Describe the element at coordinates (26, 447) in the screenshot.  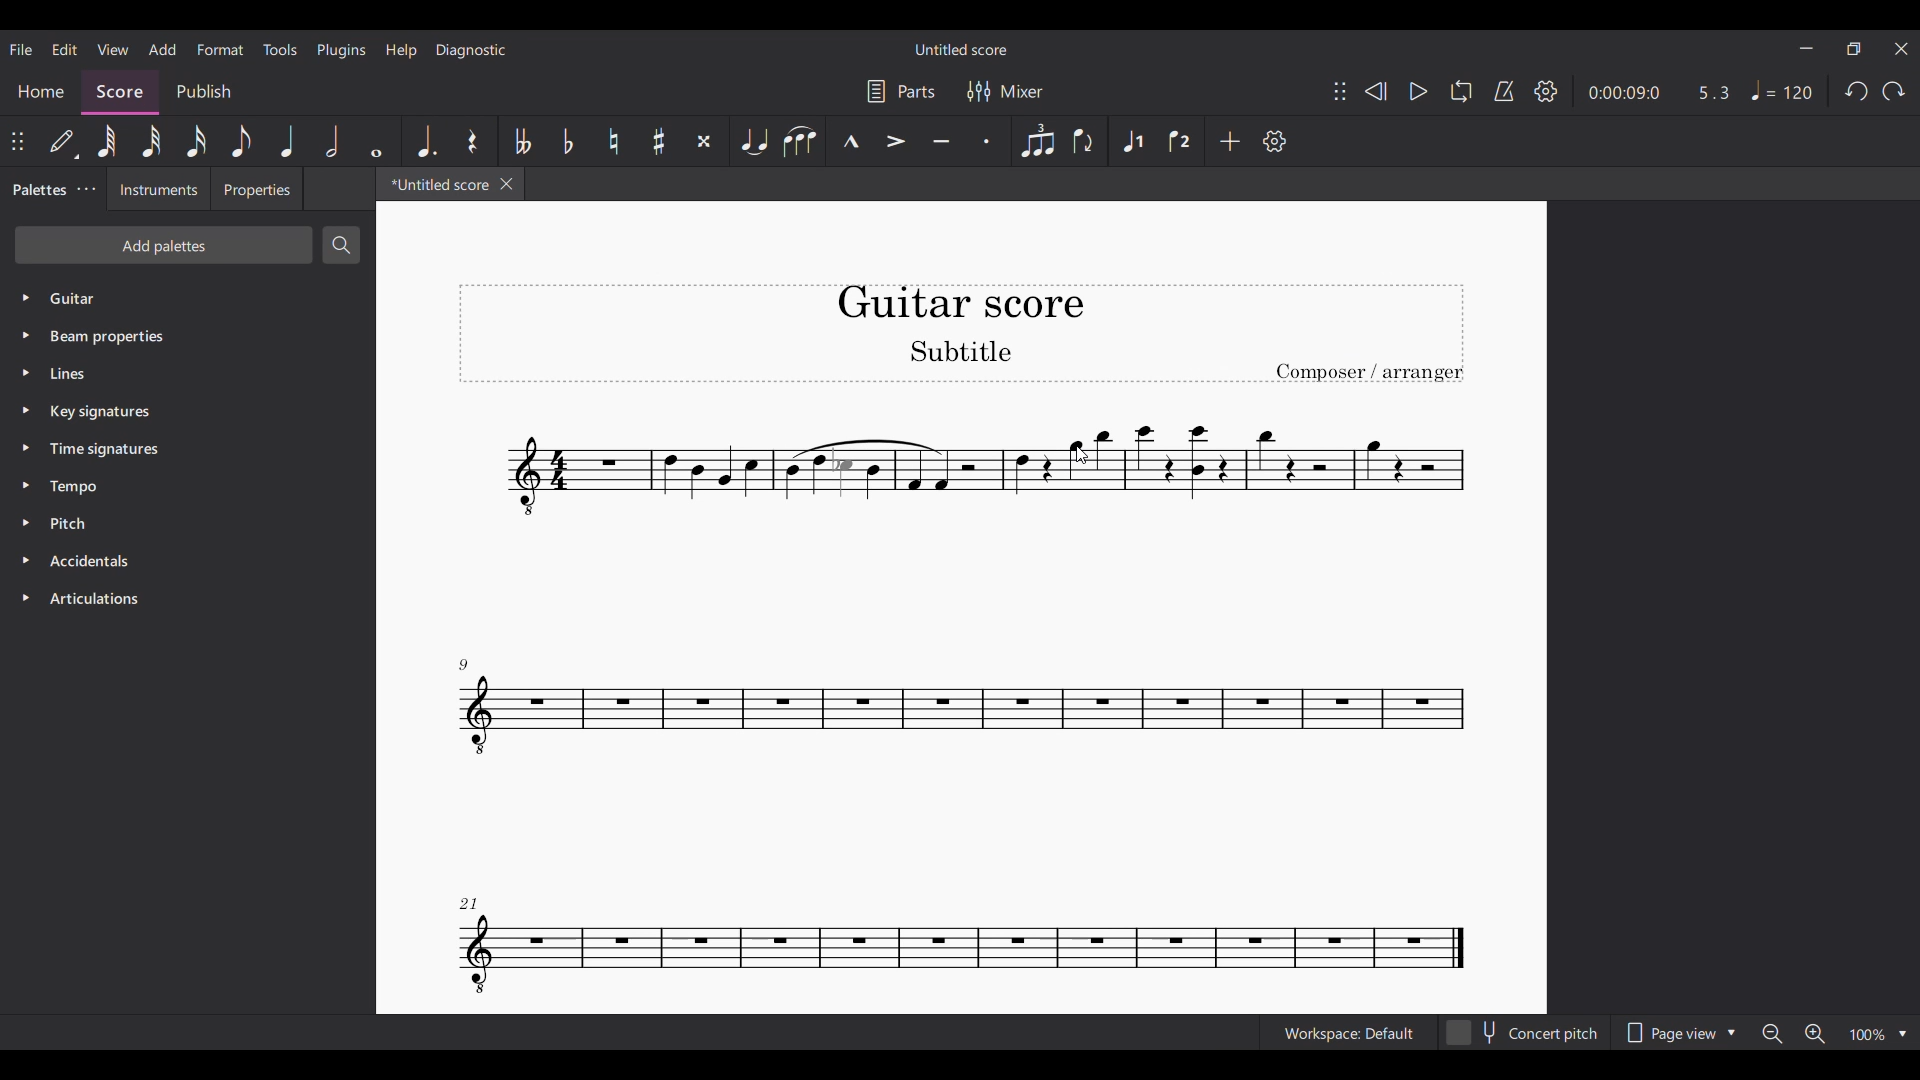
I see `Click to expand time signatures palette` at that location.